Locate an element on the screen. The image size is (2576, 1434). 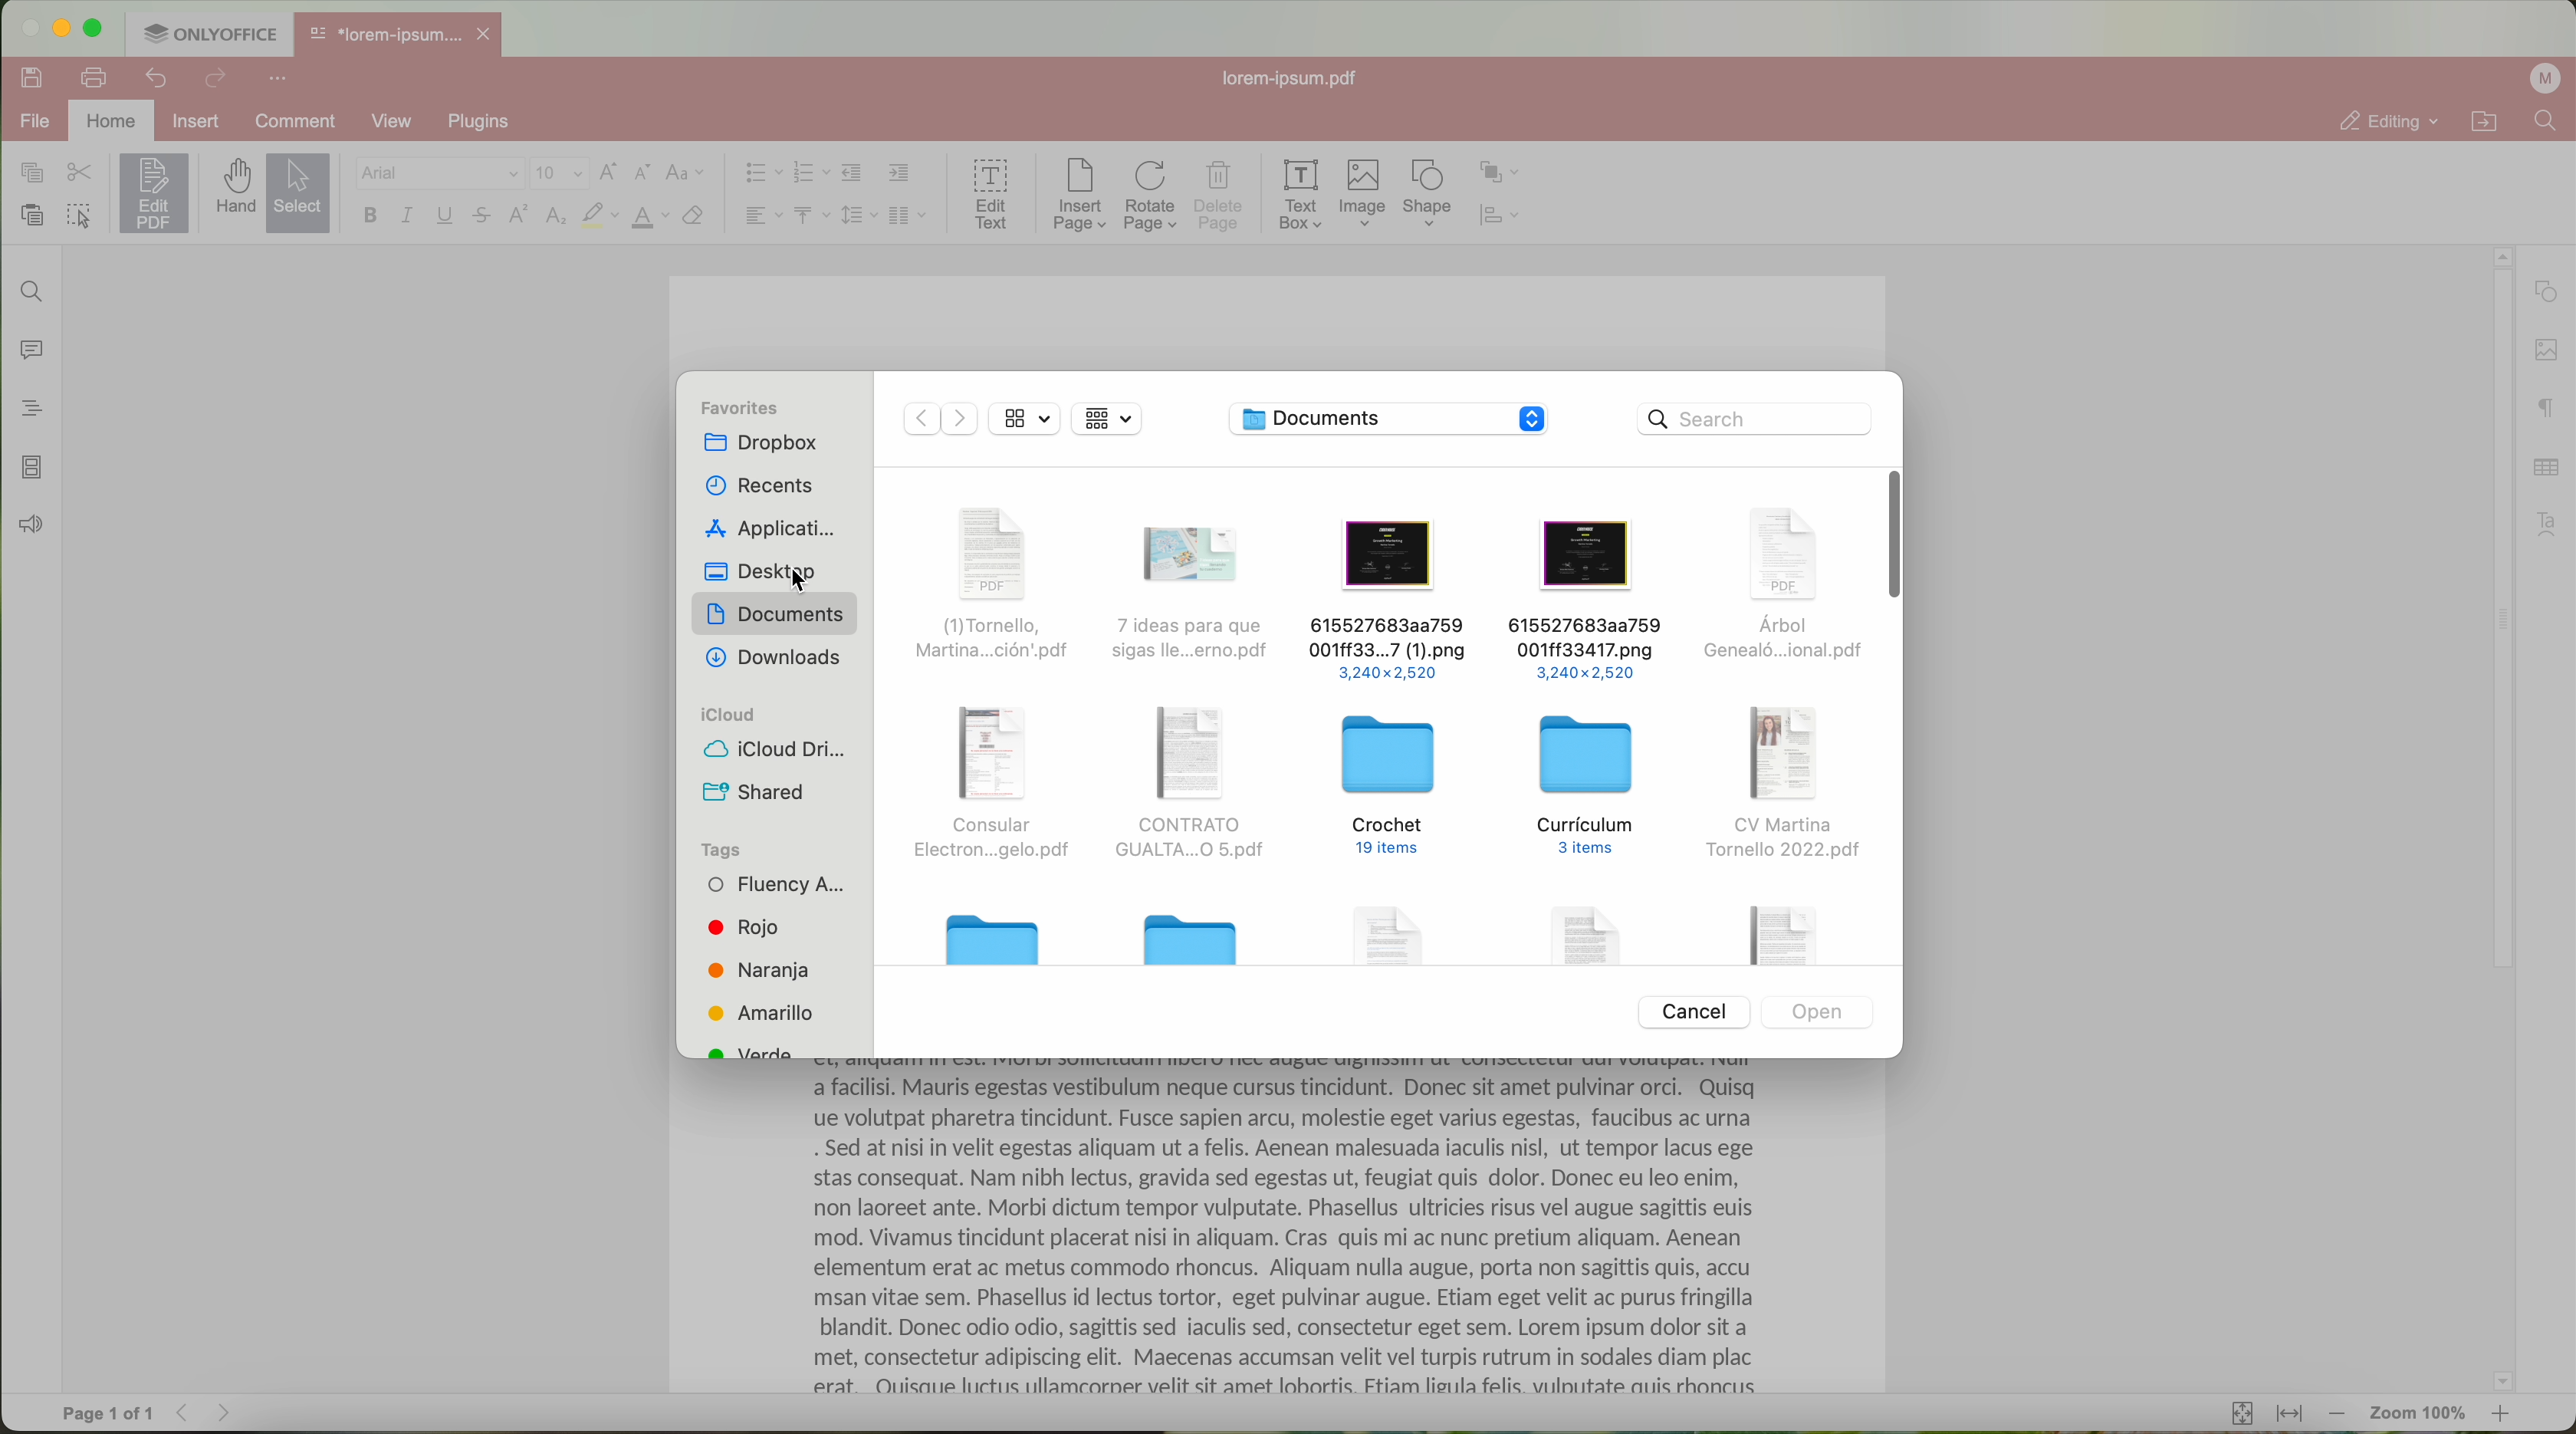
file is located at coordinates (31, 123).